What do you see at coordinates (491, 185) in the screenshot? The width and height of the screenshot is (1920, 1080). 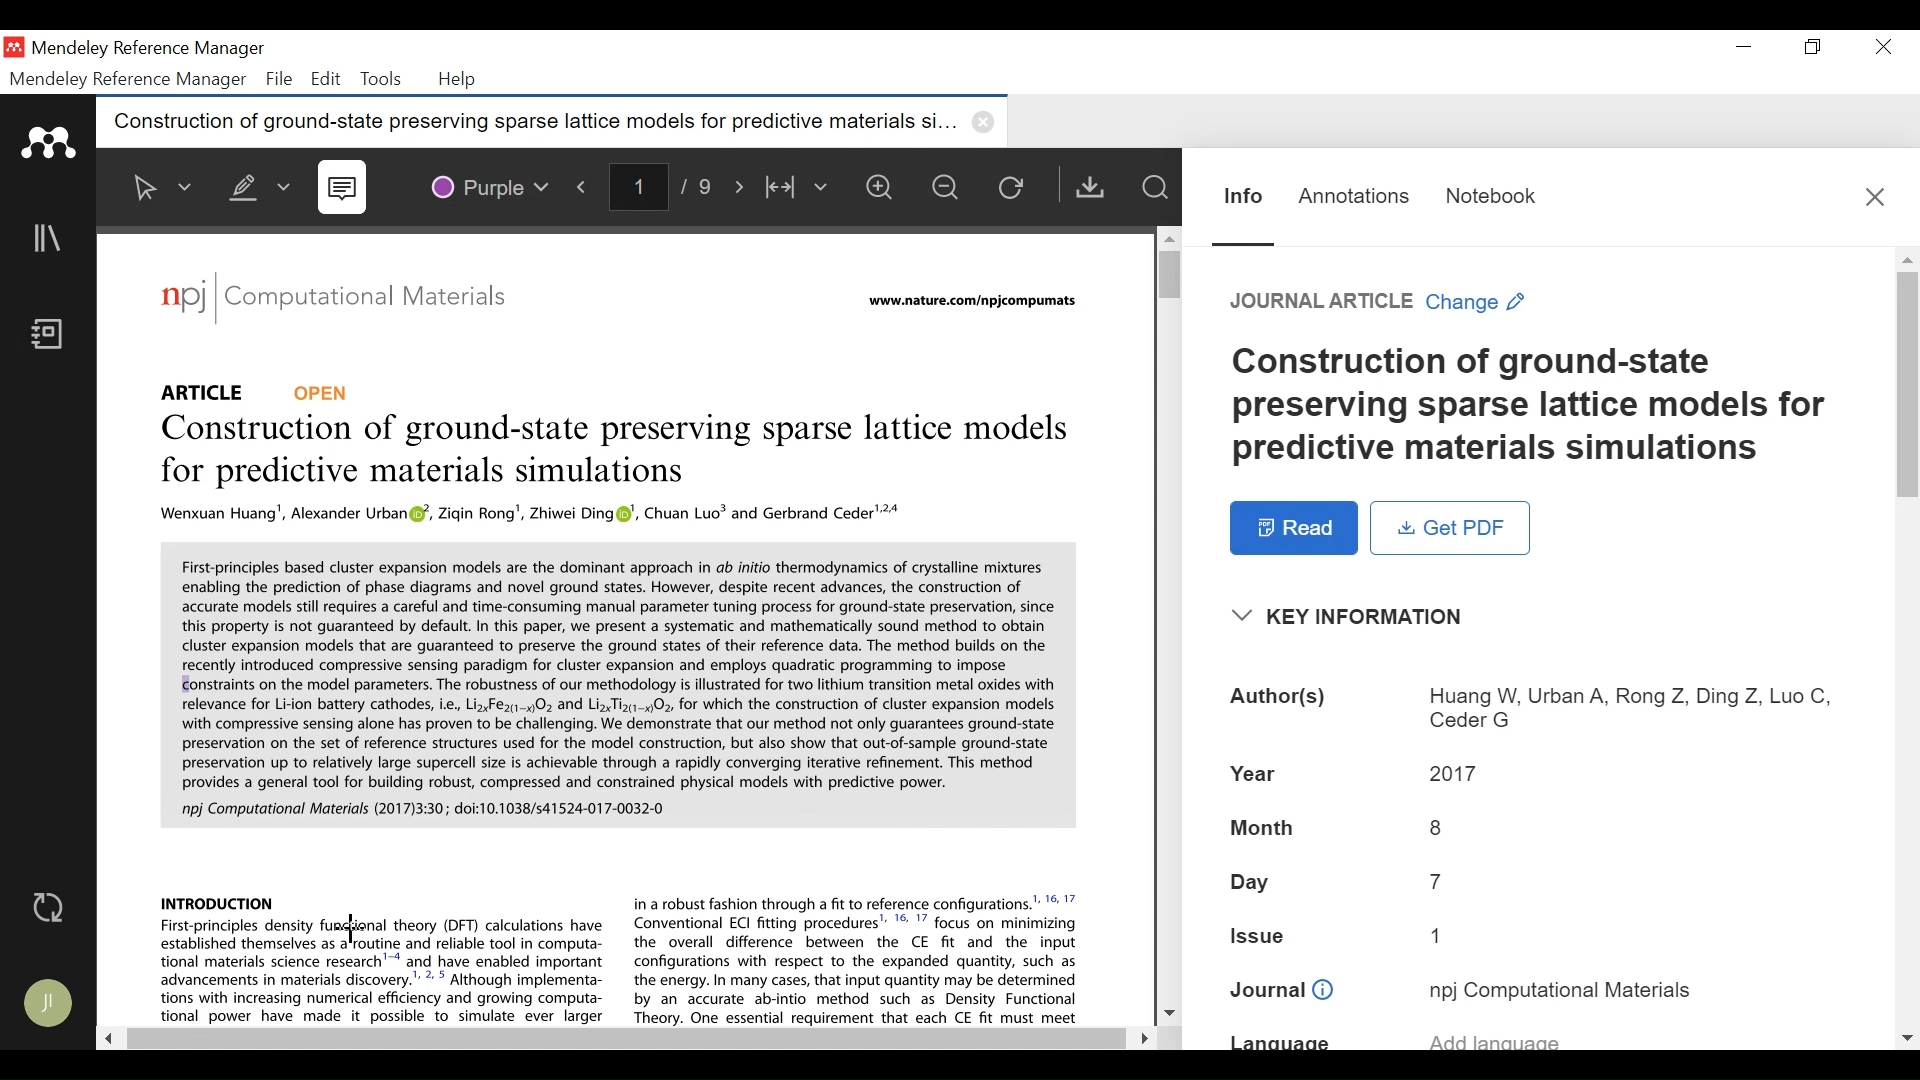 I see `Color` at bounding box center [491, 185].